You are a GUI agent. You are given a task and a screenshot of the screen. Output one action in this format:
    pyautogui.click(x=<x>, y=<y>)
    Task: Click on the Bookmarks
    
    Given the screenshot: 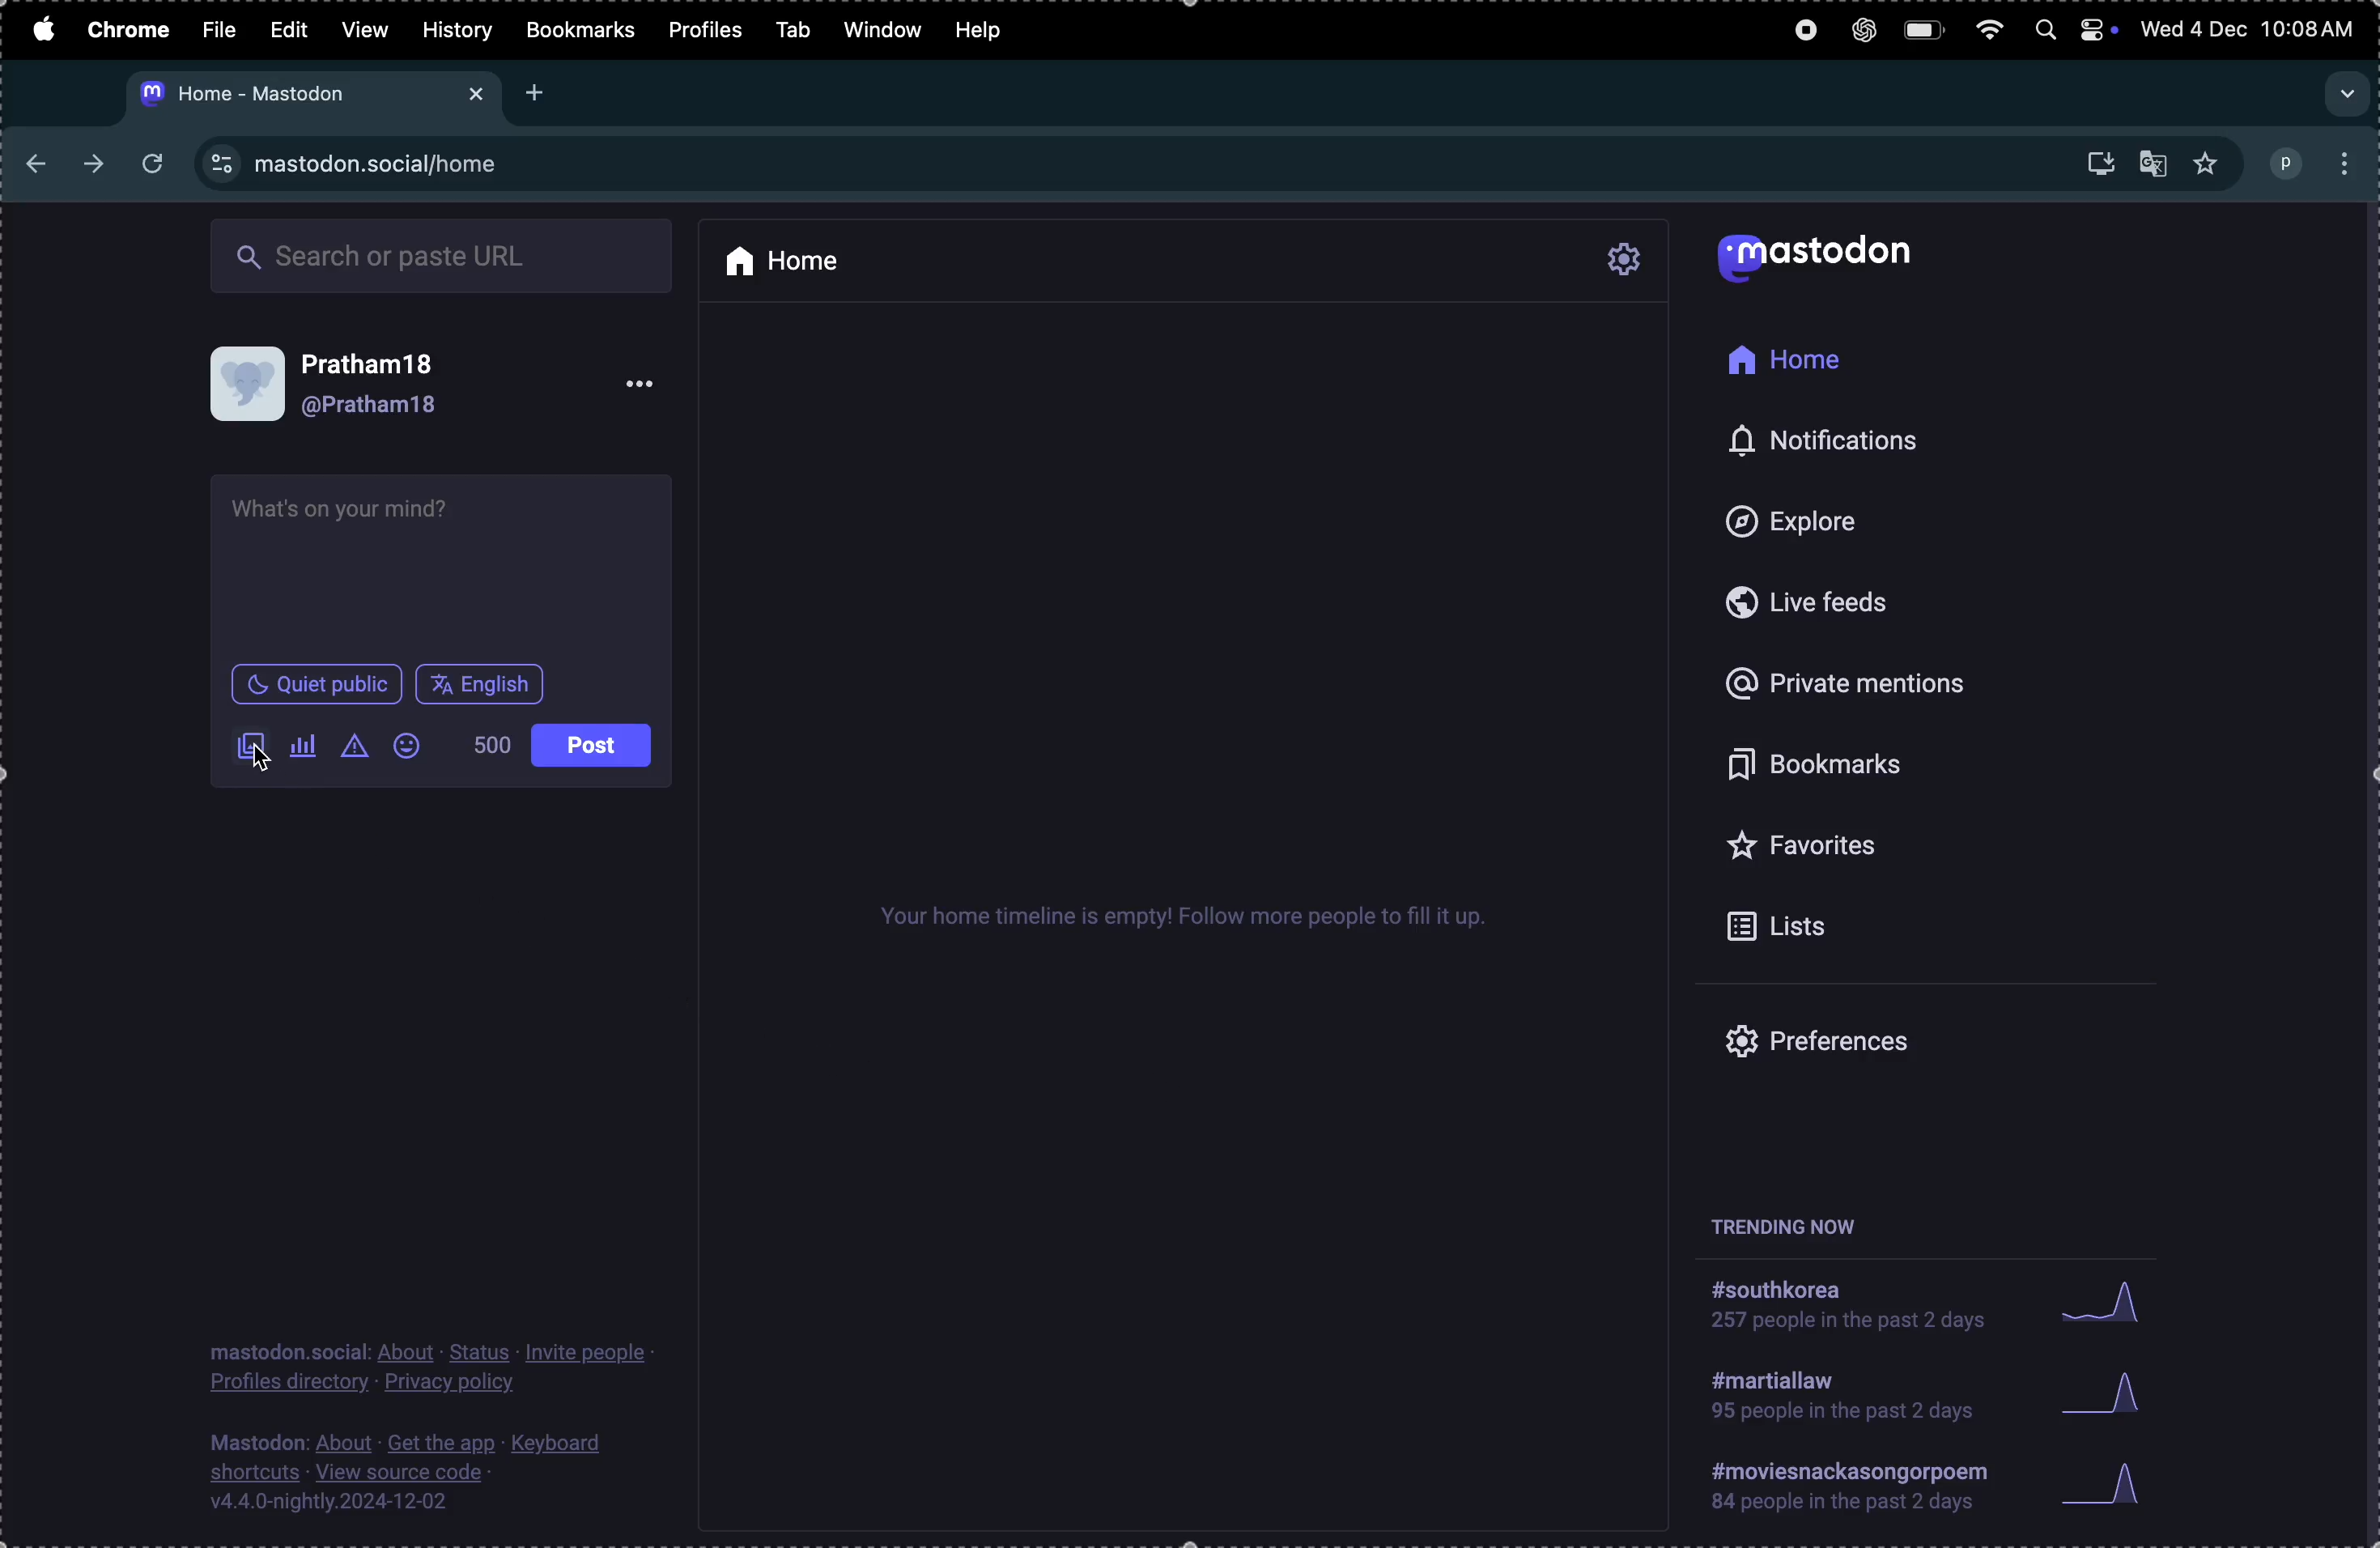 What is the action you would take?
    pyautogui.click(x=579, y=30)
    